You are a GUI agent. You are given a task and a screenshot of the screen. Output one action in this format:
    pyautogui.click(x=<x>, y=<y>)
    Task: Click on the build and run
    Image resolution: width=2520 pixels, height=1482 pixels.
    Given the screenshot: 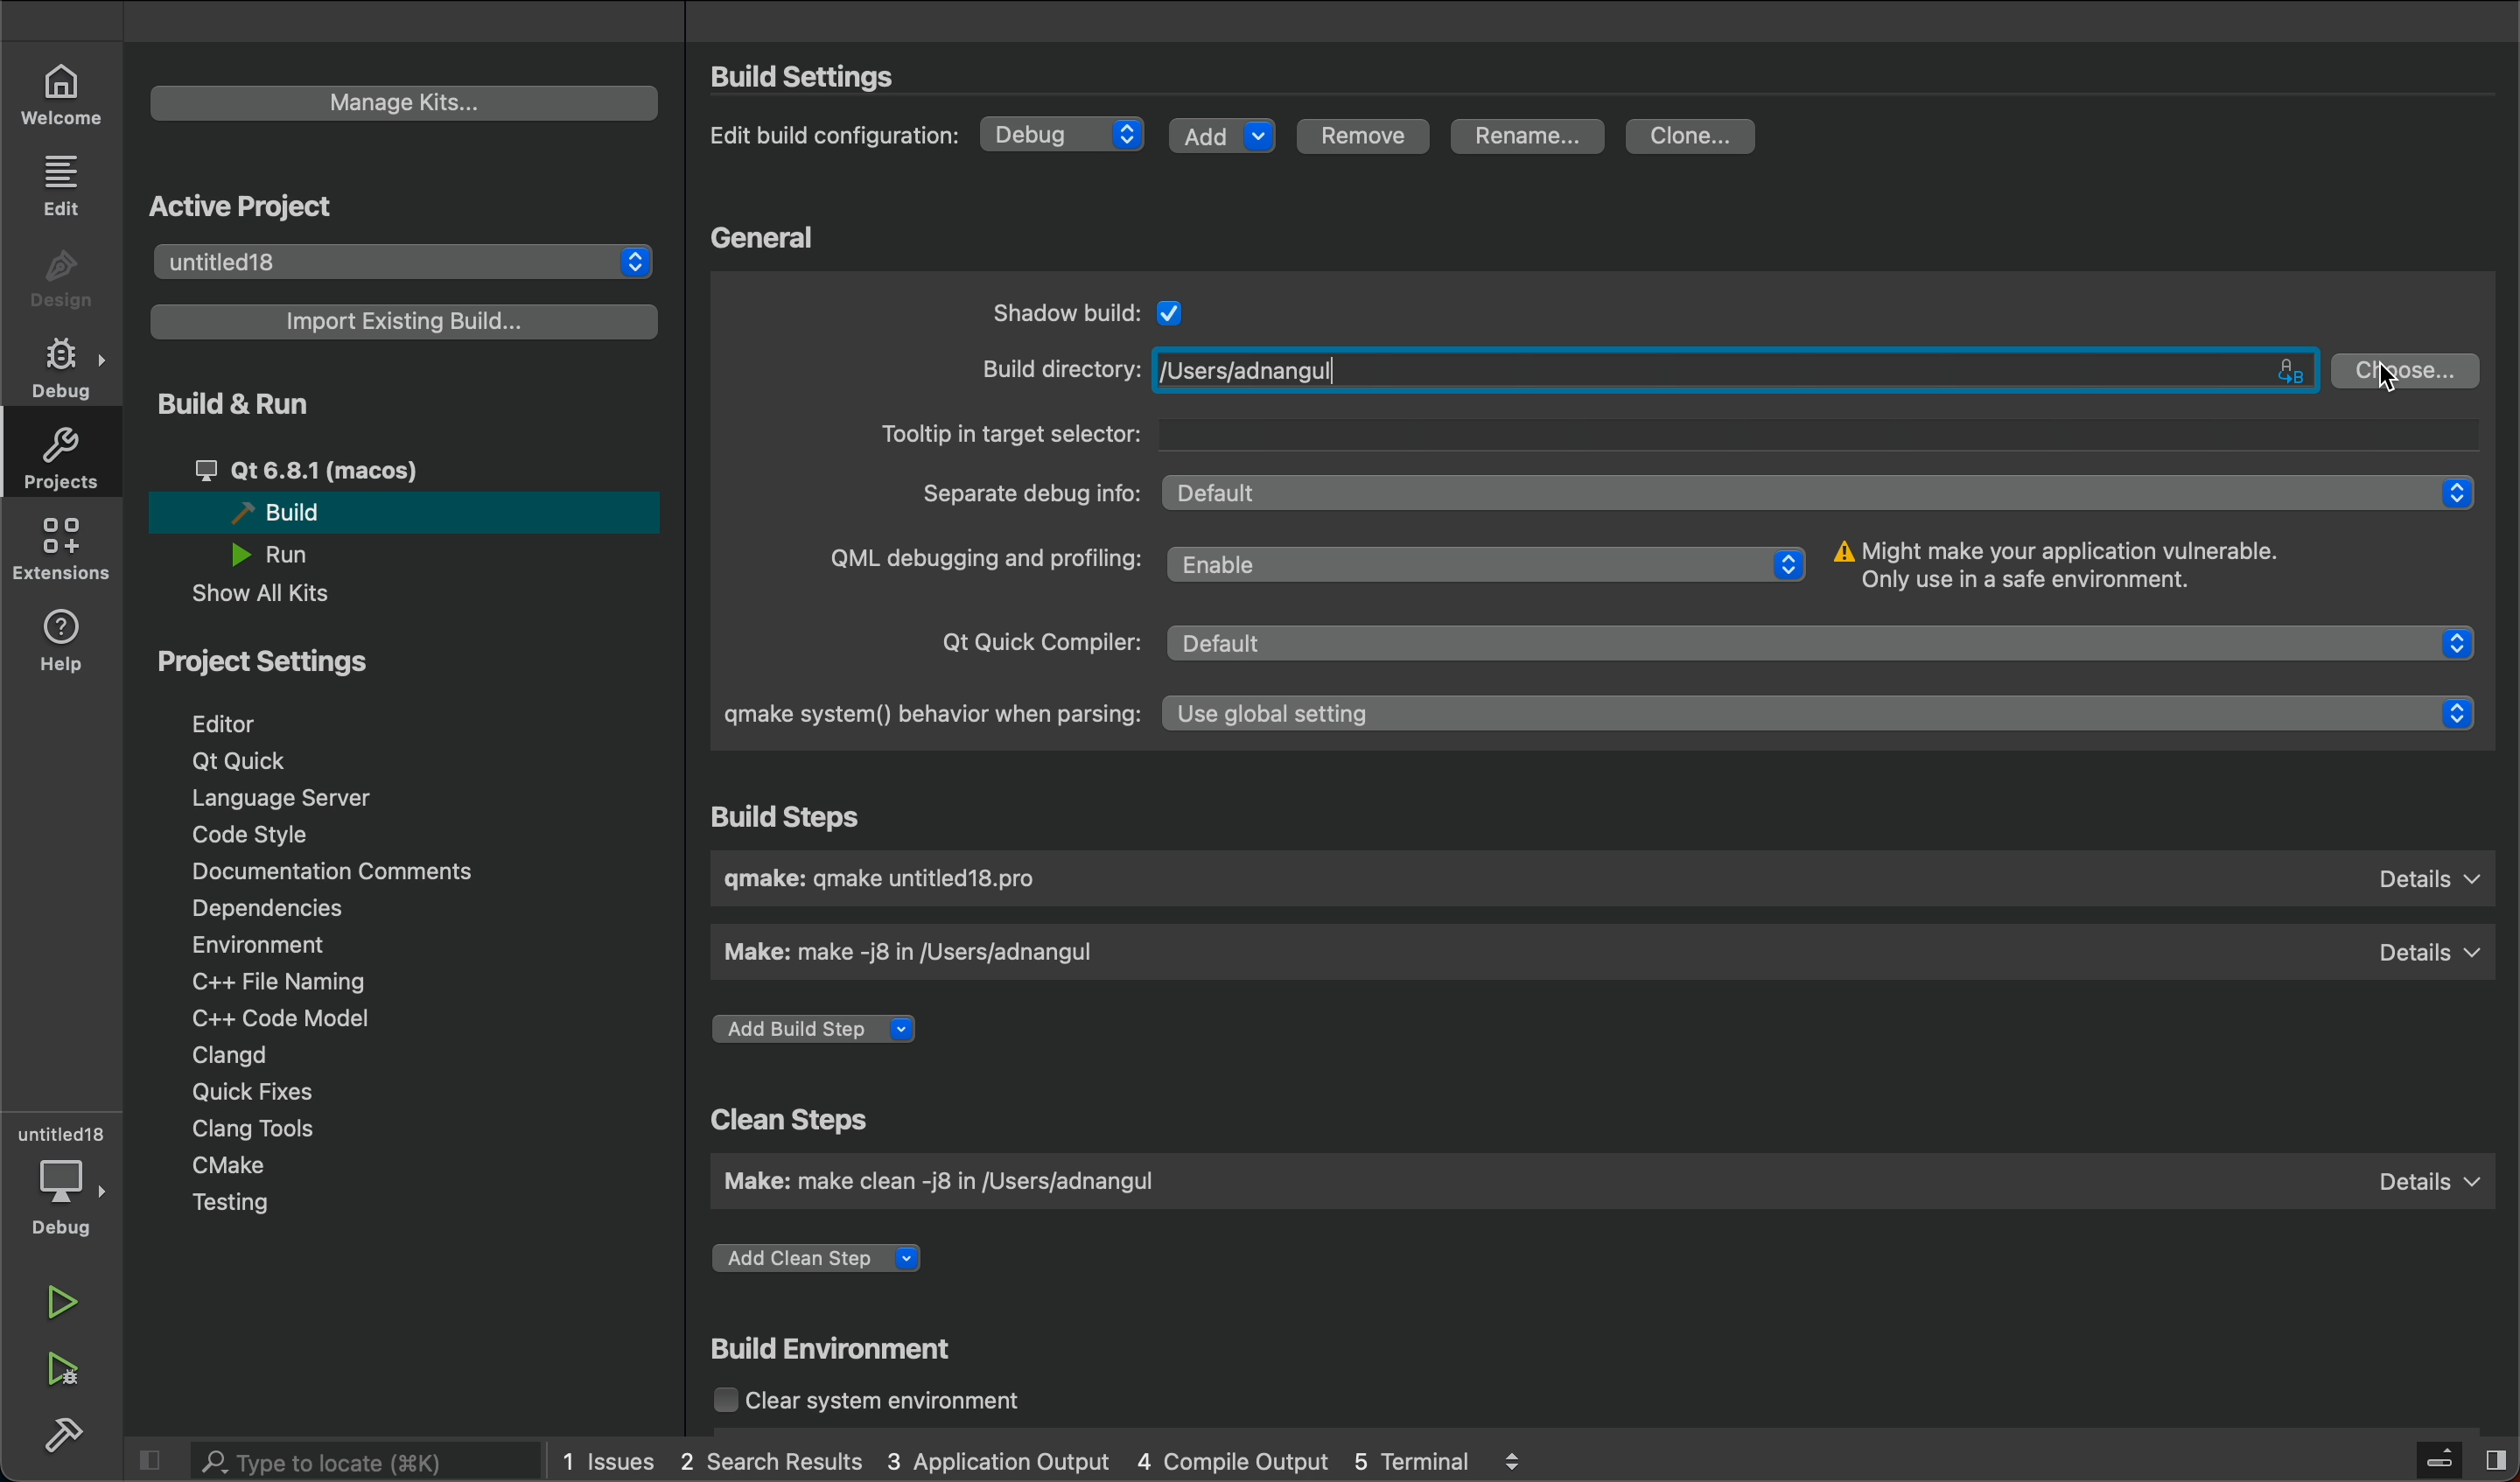 What is the action you would take?
    pyautogui.click(x=242, y=406)
    